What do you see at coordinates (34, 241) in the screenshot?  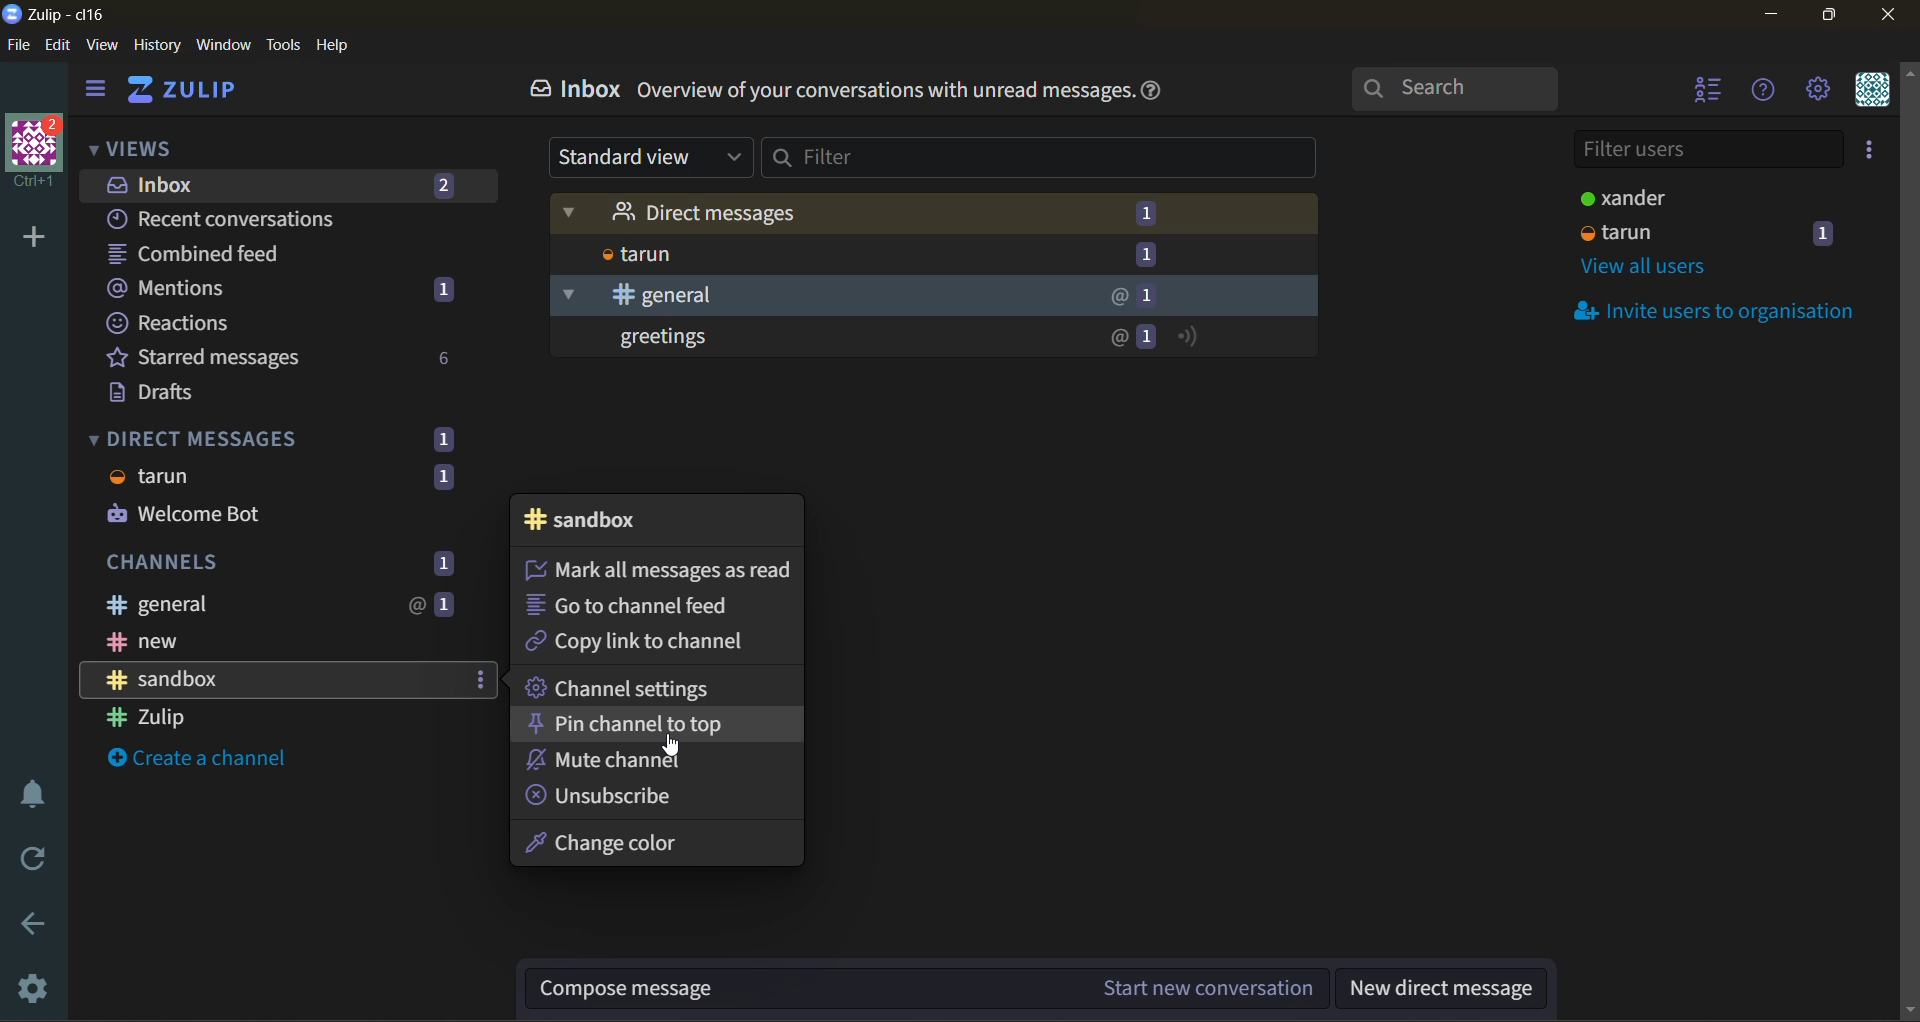 I see `add a new organisation` at bounding box center [34, 241].